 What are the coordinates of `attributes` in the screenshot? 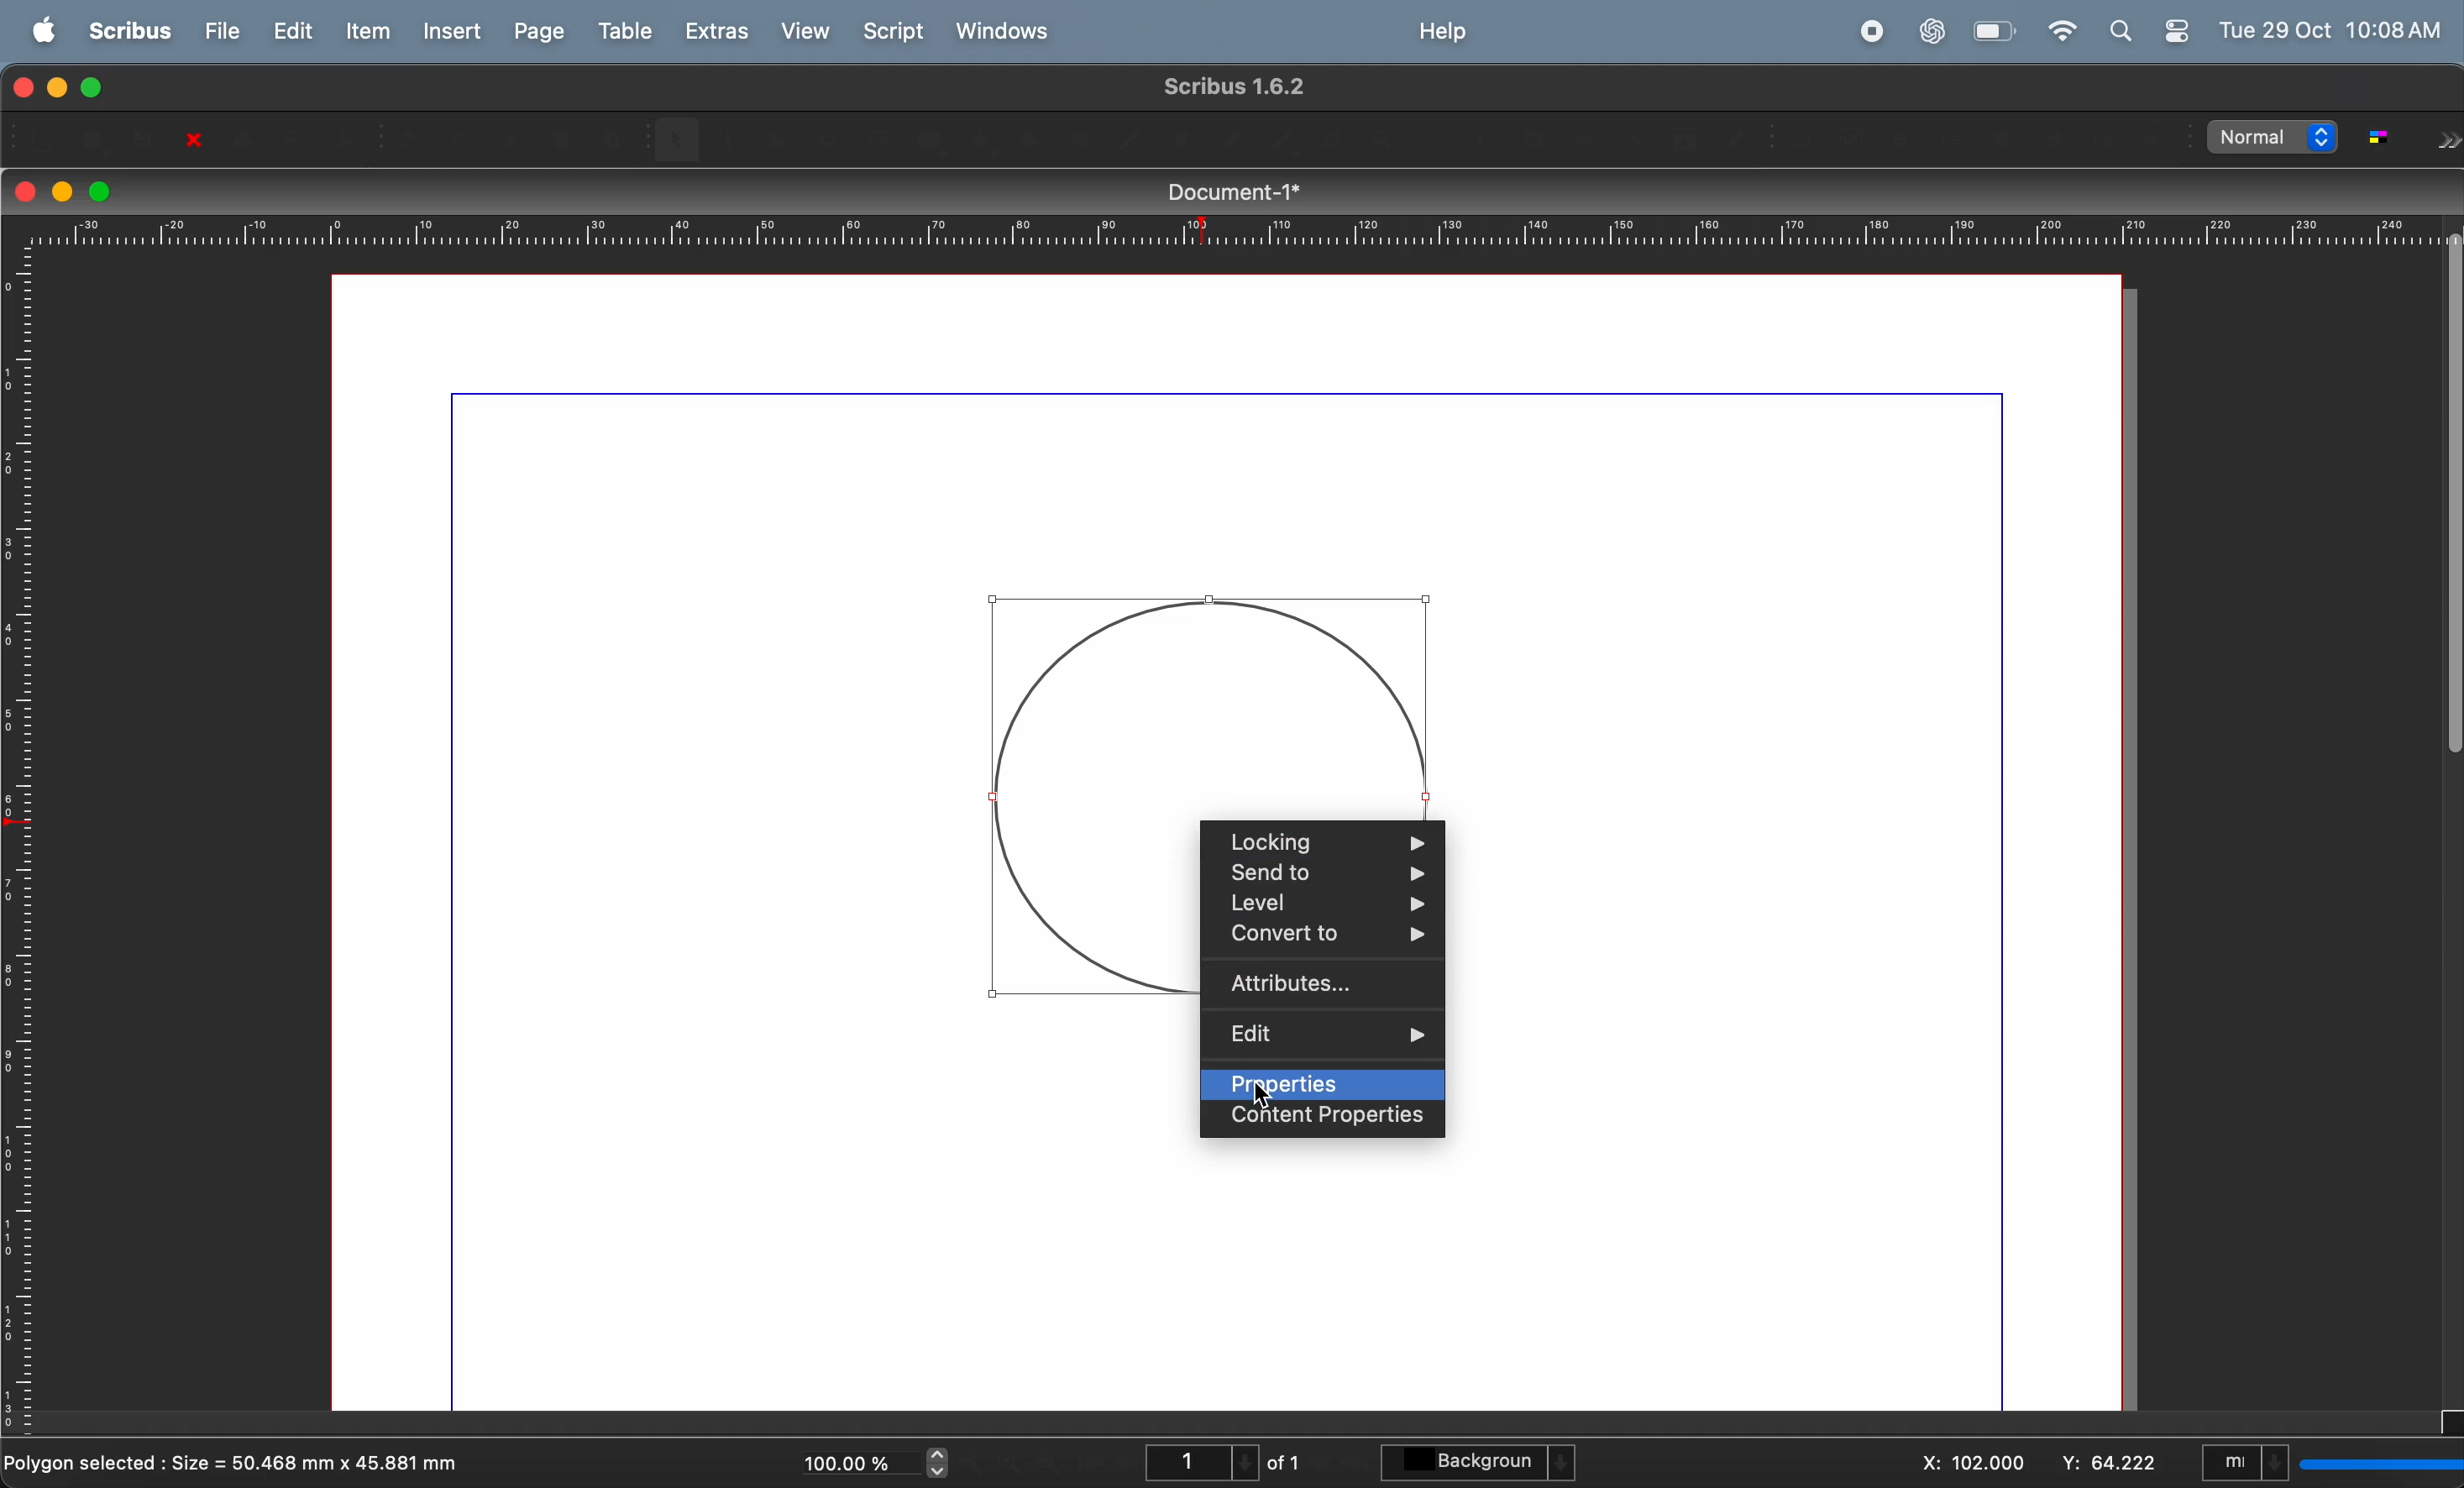 It's located at (1310, 983).